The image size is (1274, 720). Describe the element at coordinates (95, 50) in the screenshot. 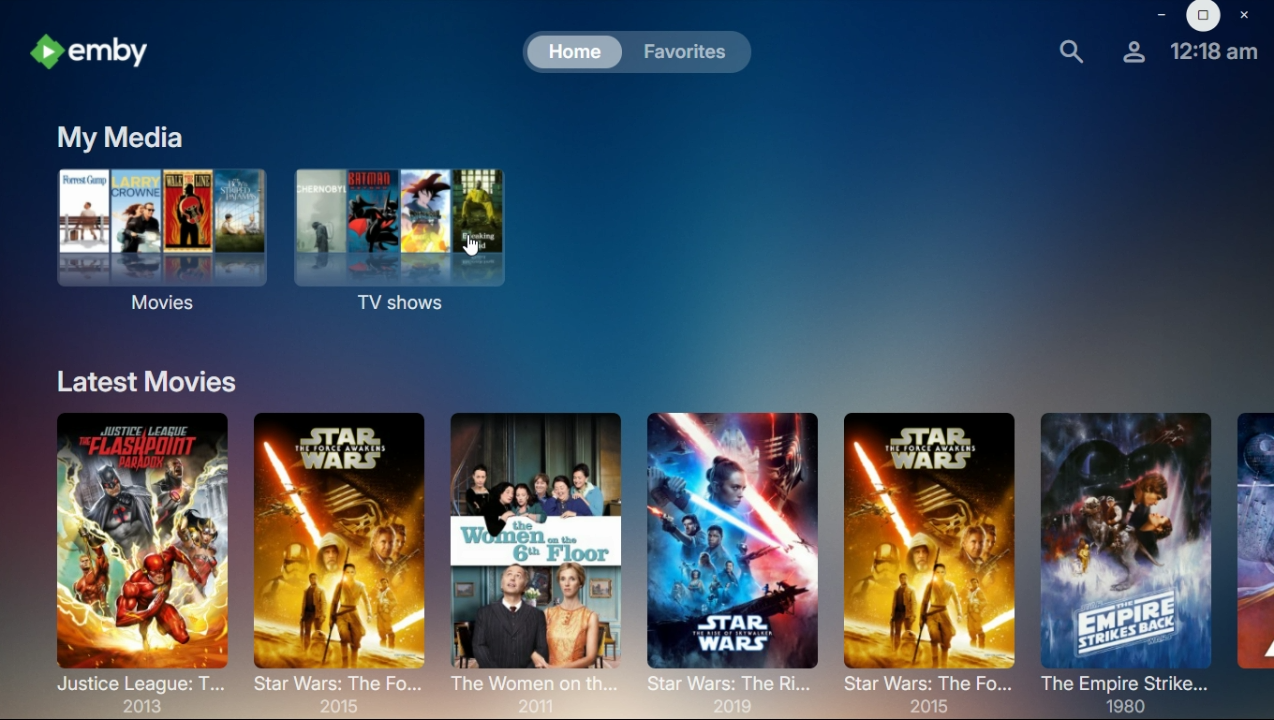

I see `icon` at that location.